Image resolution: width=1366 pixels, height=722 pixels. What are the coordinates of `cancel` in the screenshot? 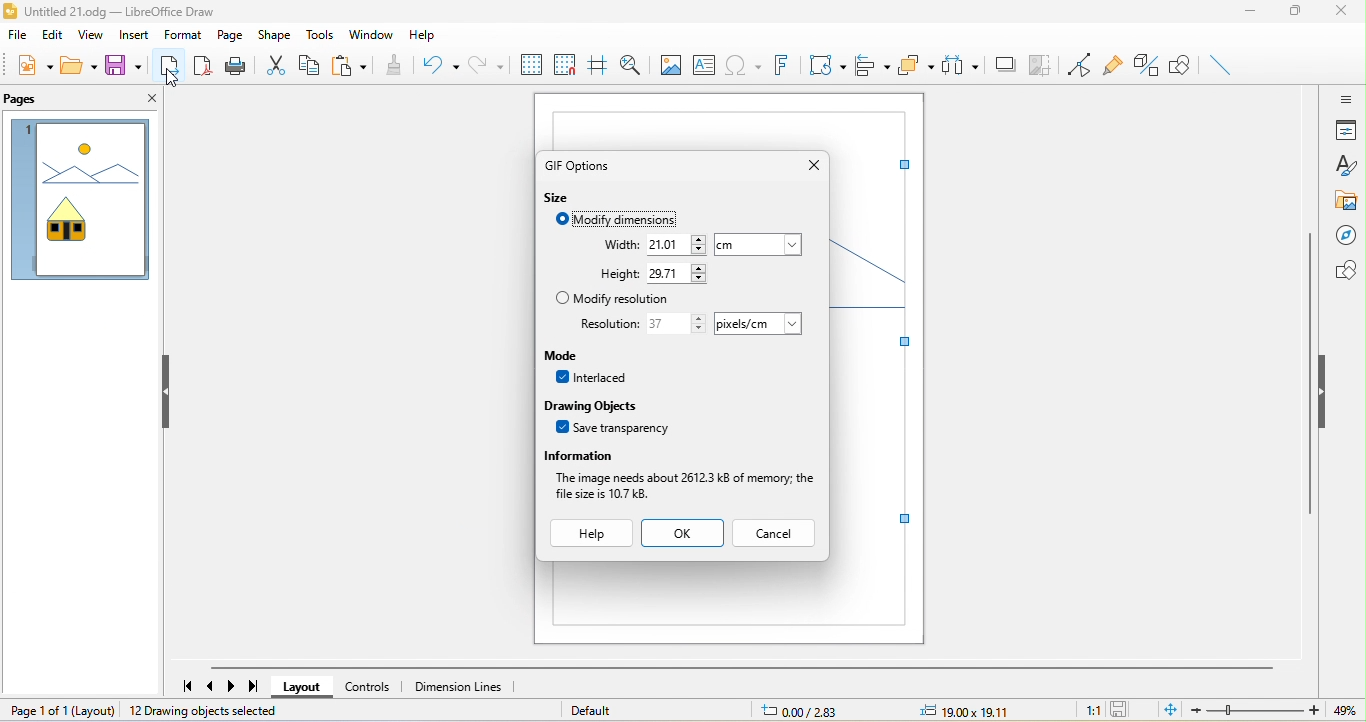 It's located at (775, 532).